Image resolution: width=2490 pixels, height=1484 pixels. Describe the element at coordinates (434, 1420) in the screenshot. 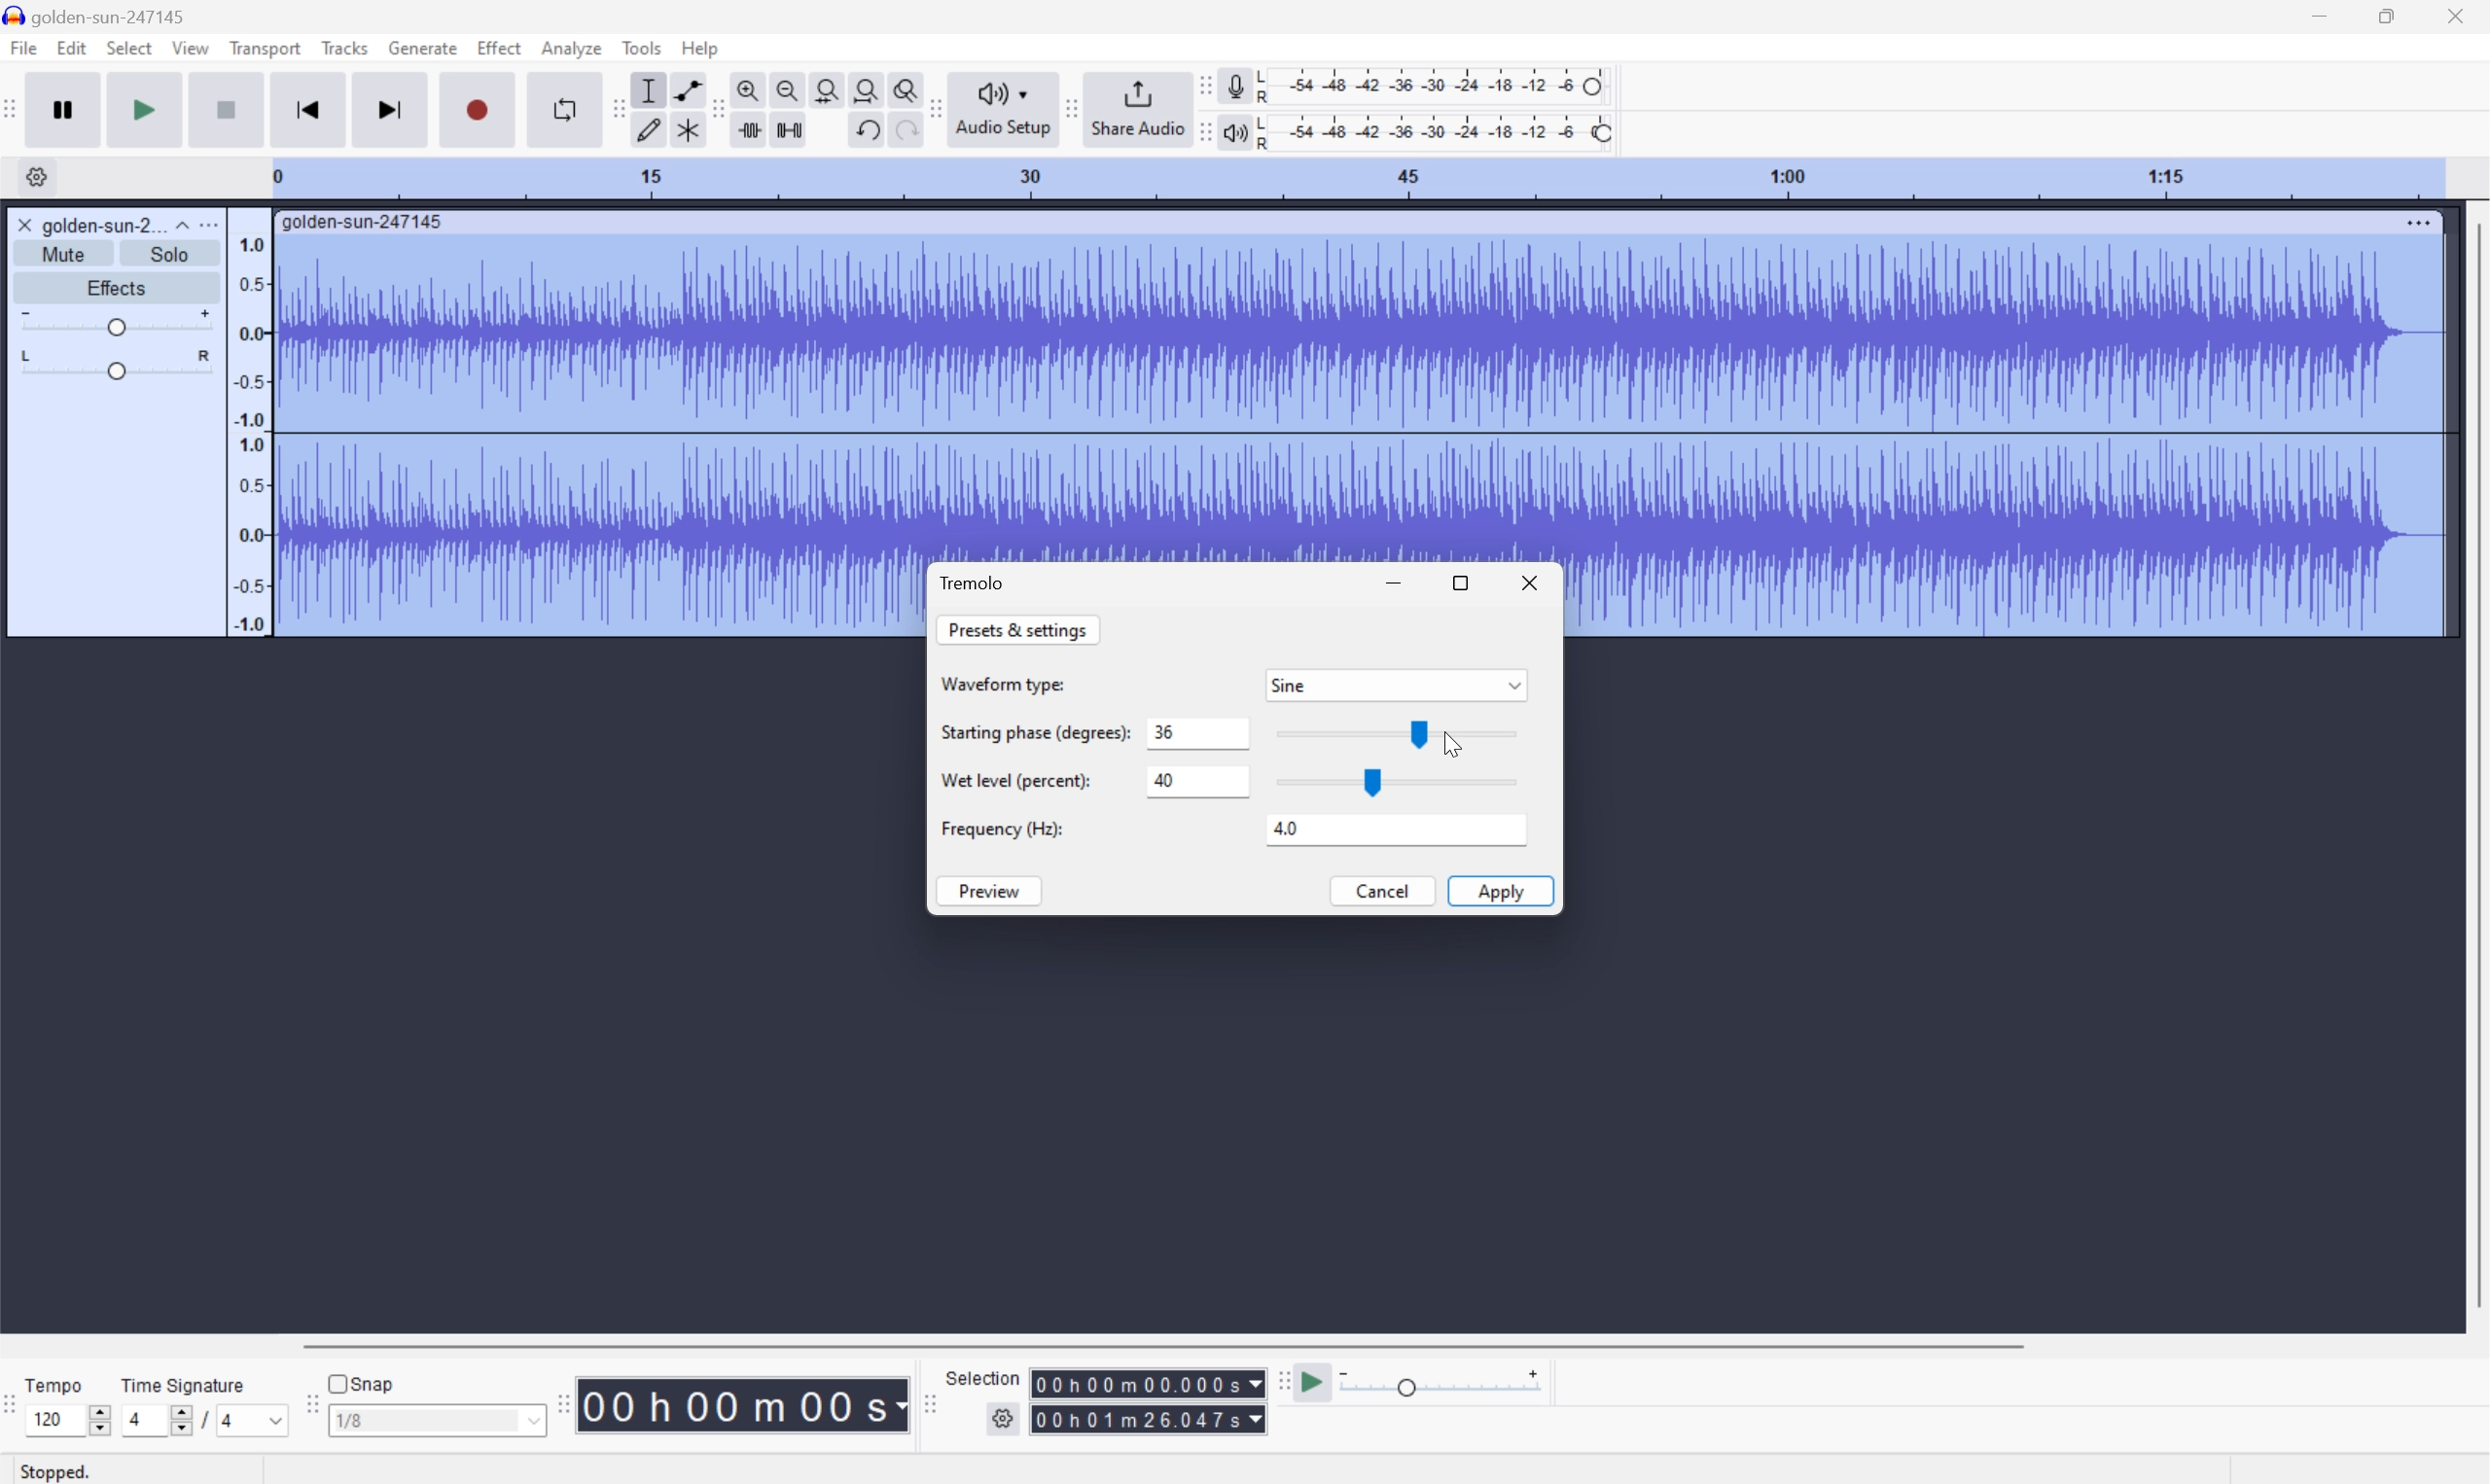

I see `1/8` at that location.